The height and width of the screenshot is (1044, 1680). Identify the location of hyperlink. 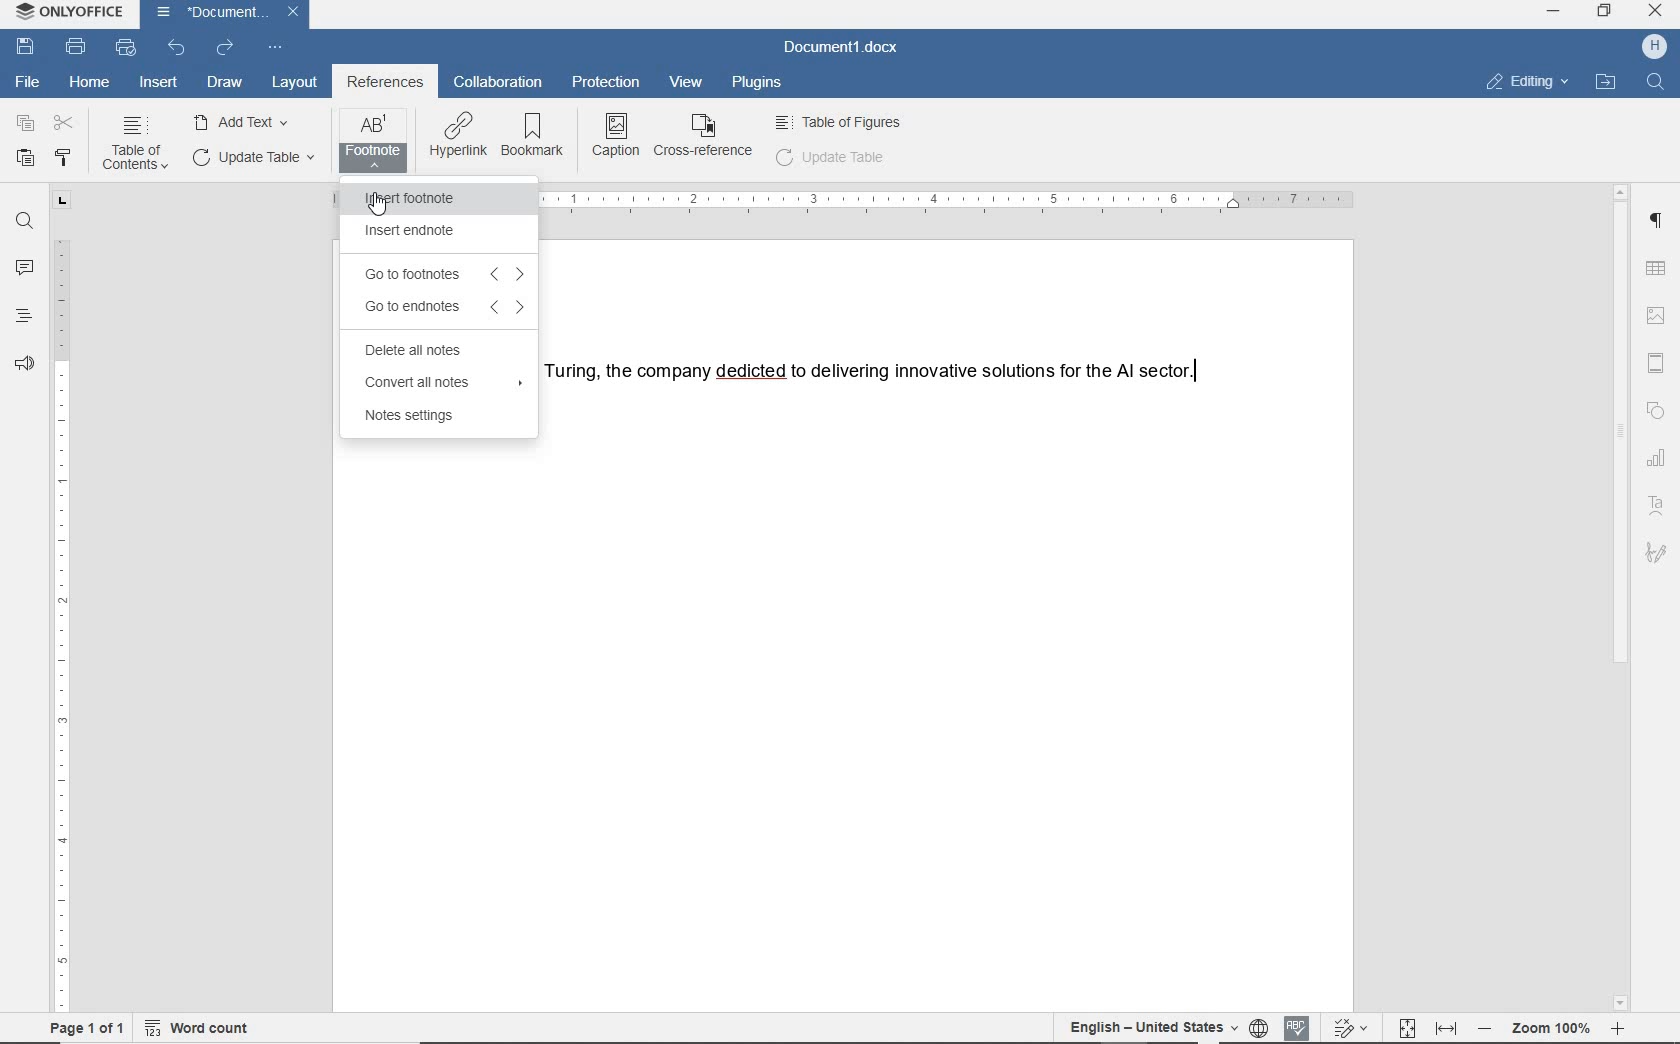
(458, 137).